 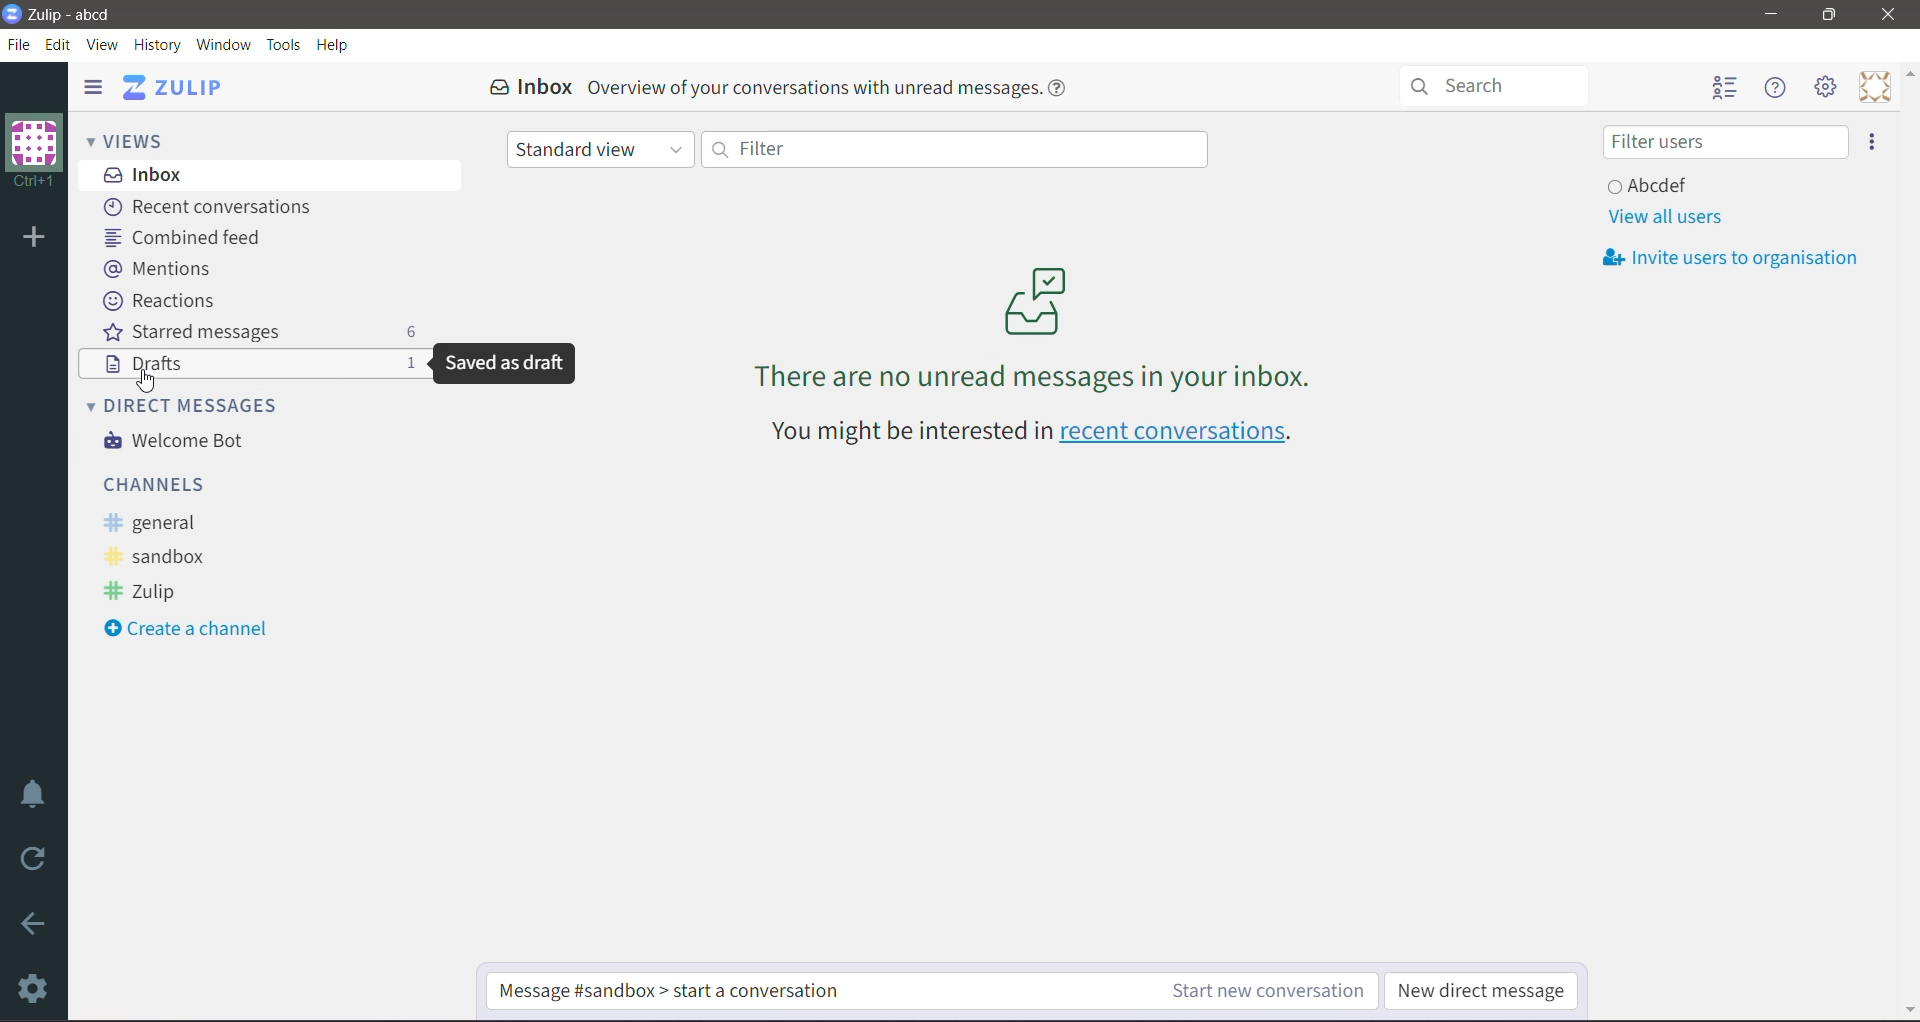 What do you see at coordinates (179, 442) in the screenshot?
I see `Welcome Bot` at bounding box center [179, 442].